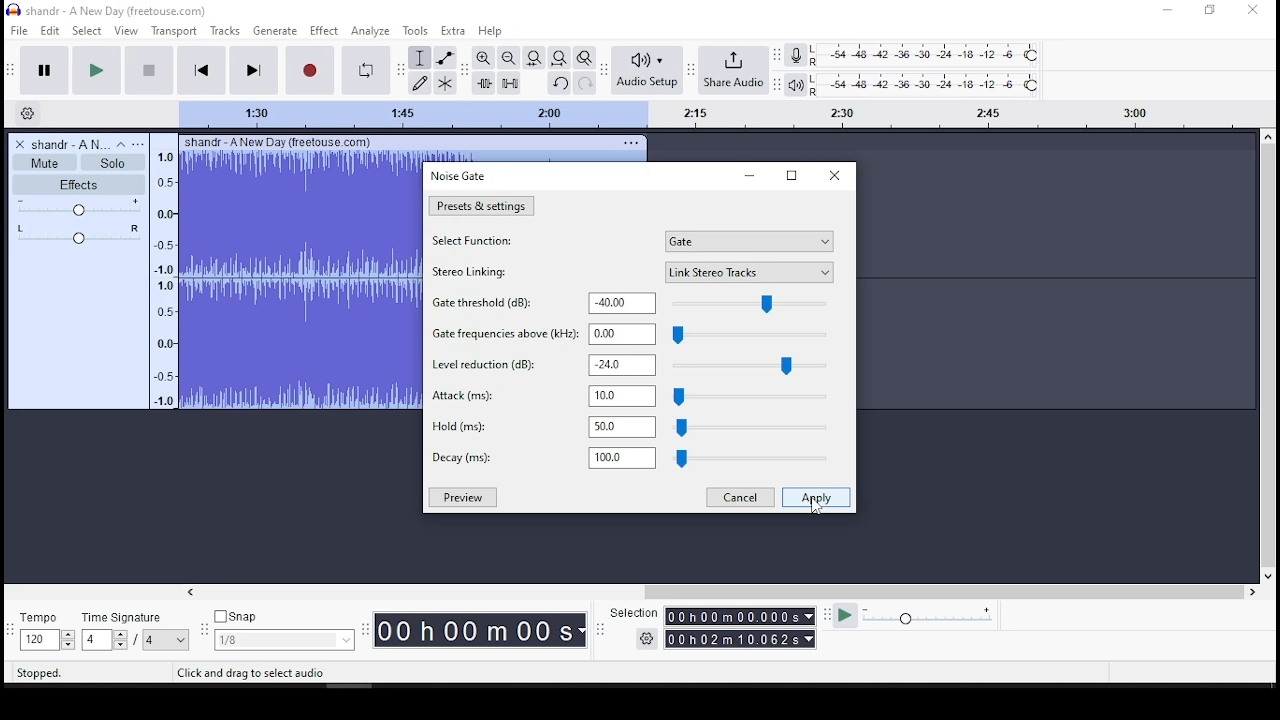 The width and height of the screenshot is (1280, 720). What do you see at coordinates (714, 627) in the screenshot?
I see `selections` at bounding box center [714, 627].